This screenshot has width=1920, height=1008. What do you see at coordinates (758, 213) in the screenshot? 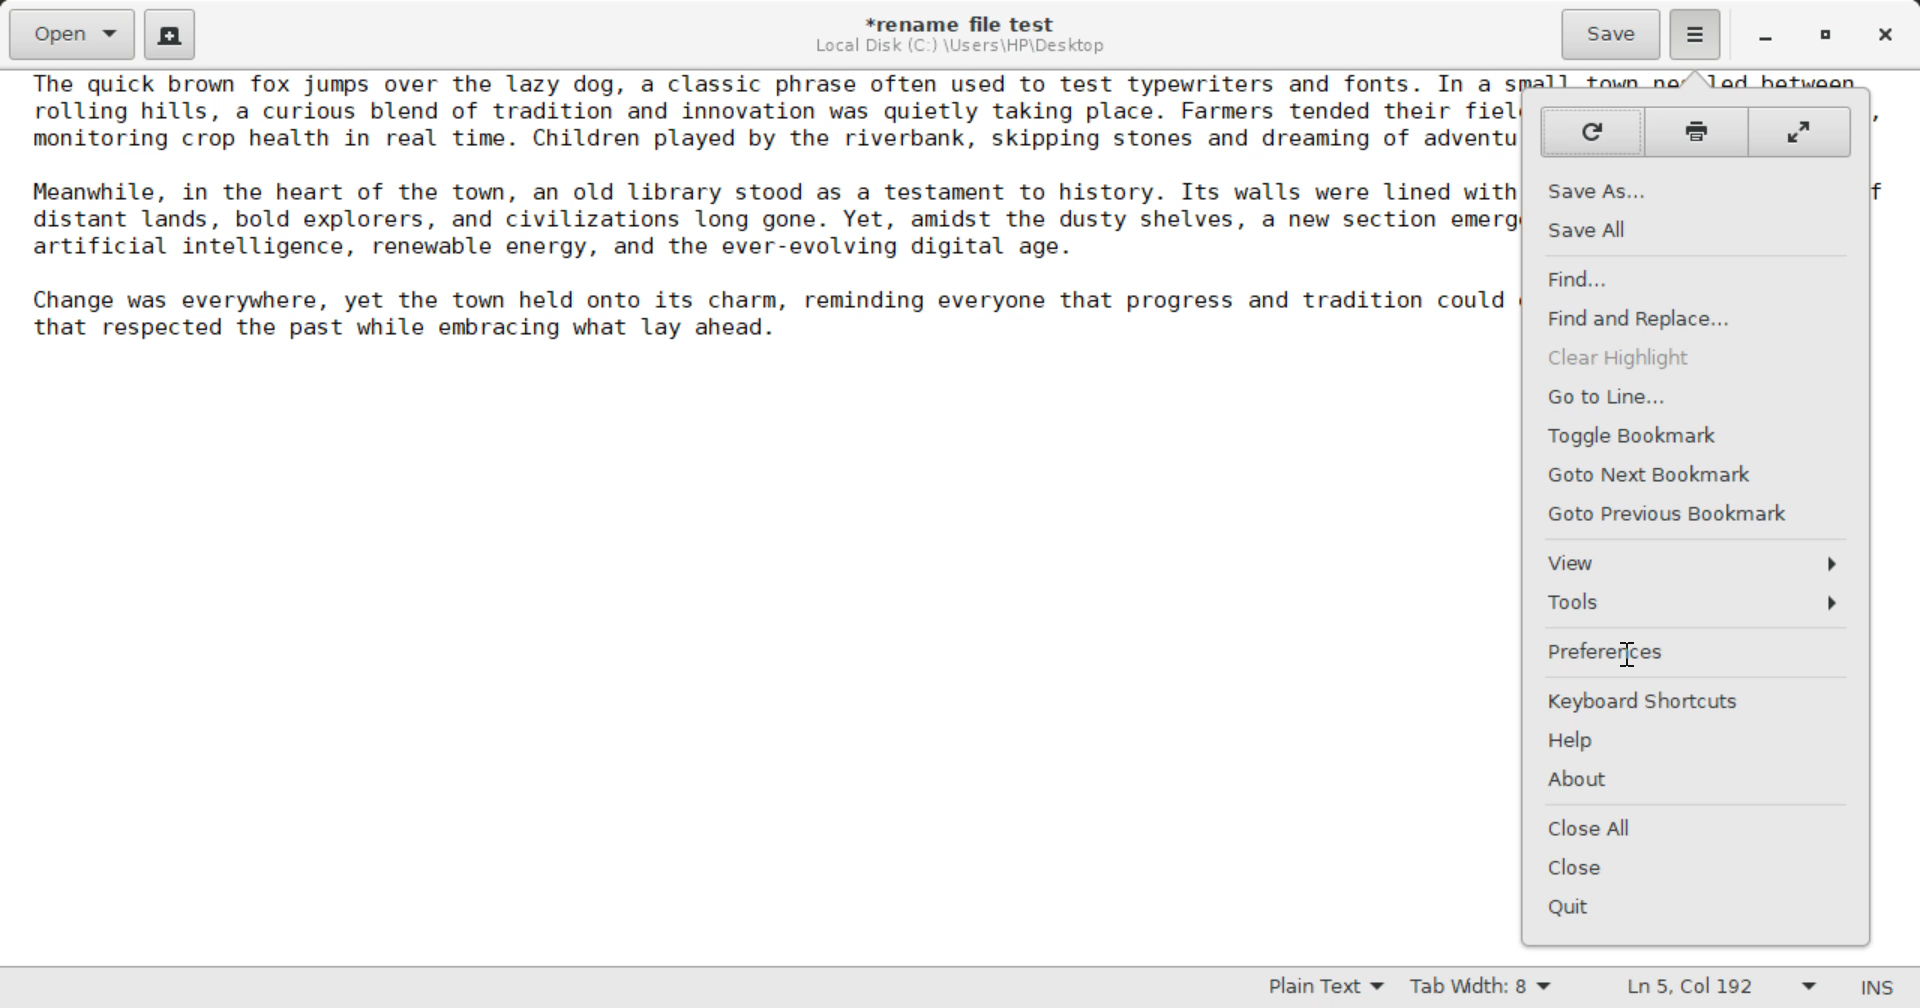
I see `Sample text about a charming town` at bounding box center [758, 213].